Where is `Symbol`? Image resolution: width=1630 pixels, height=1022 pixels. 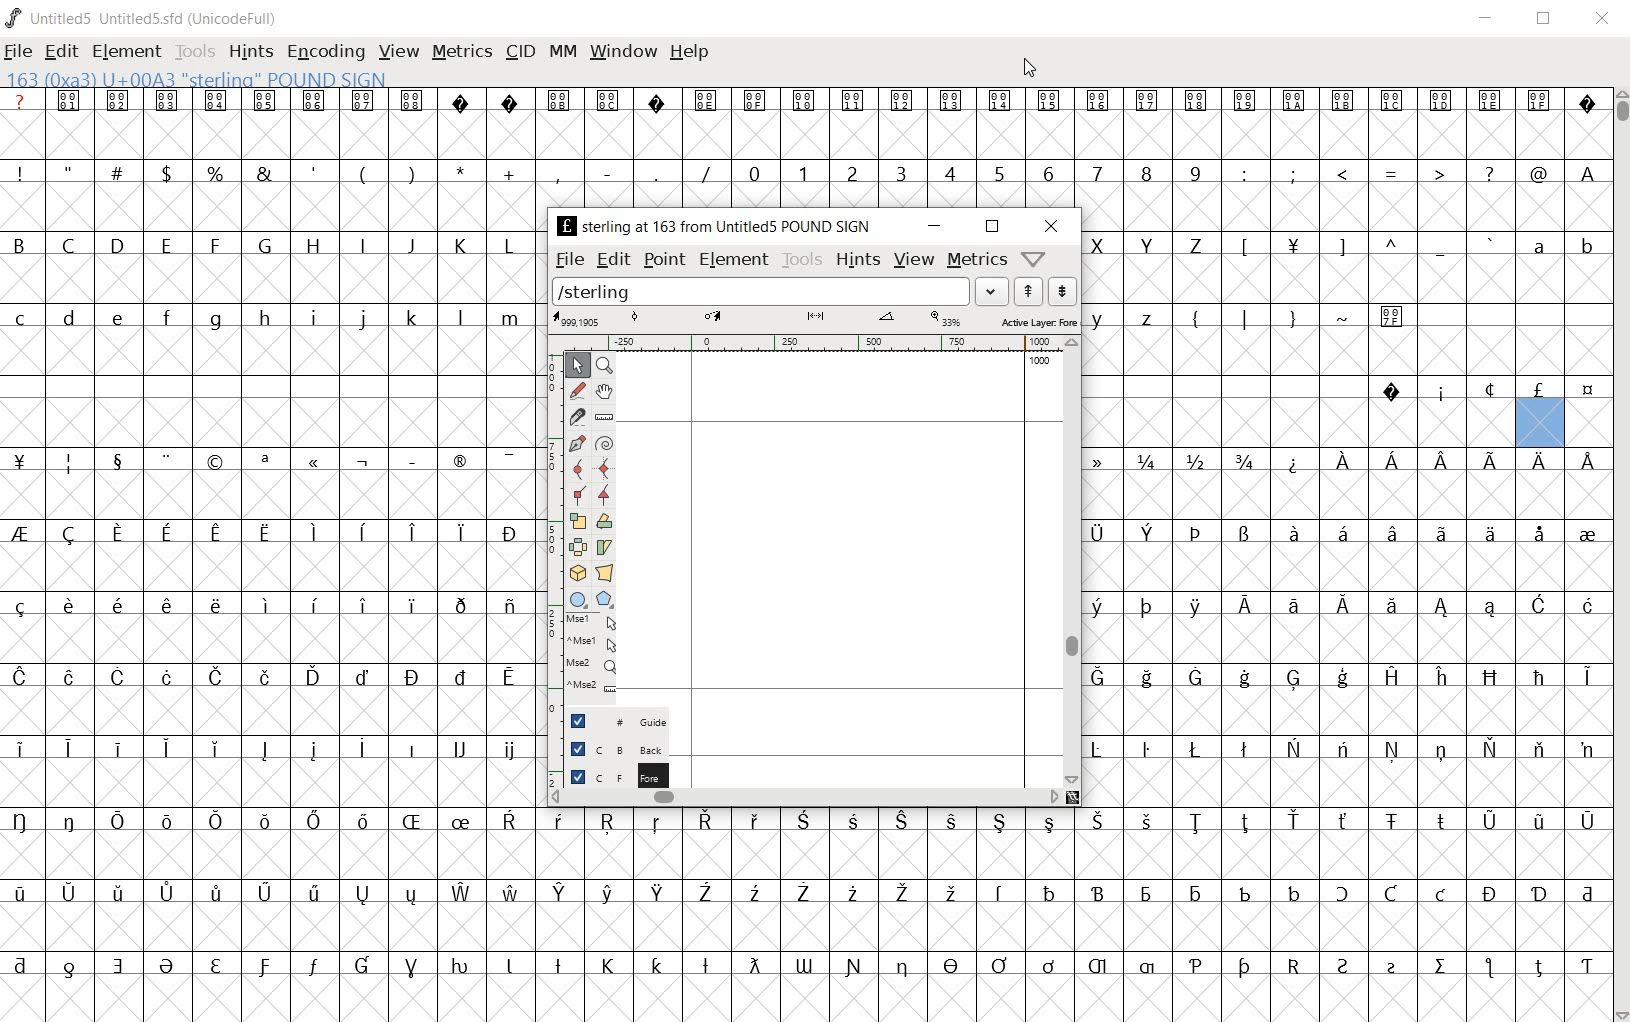 Symbol is located at coordinates (412, 894).